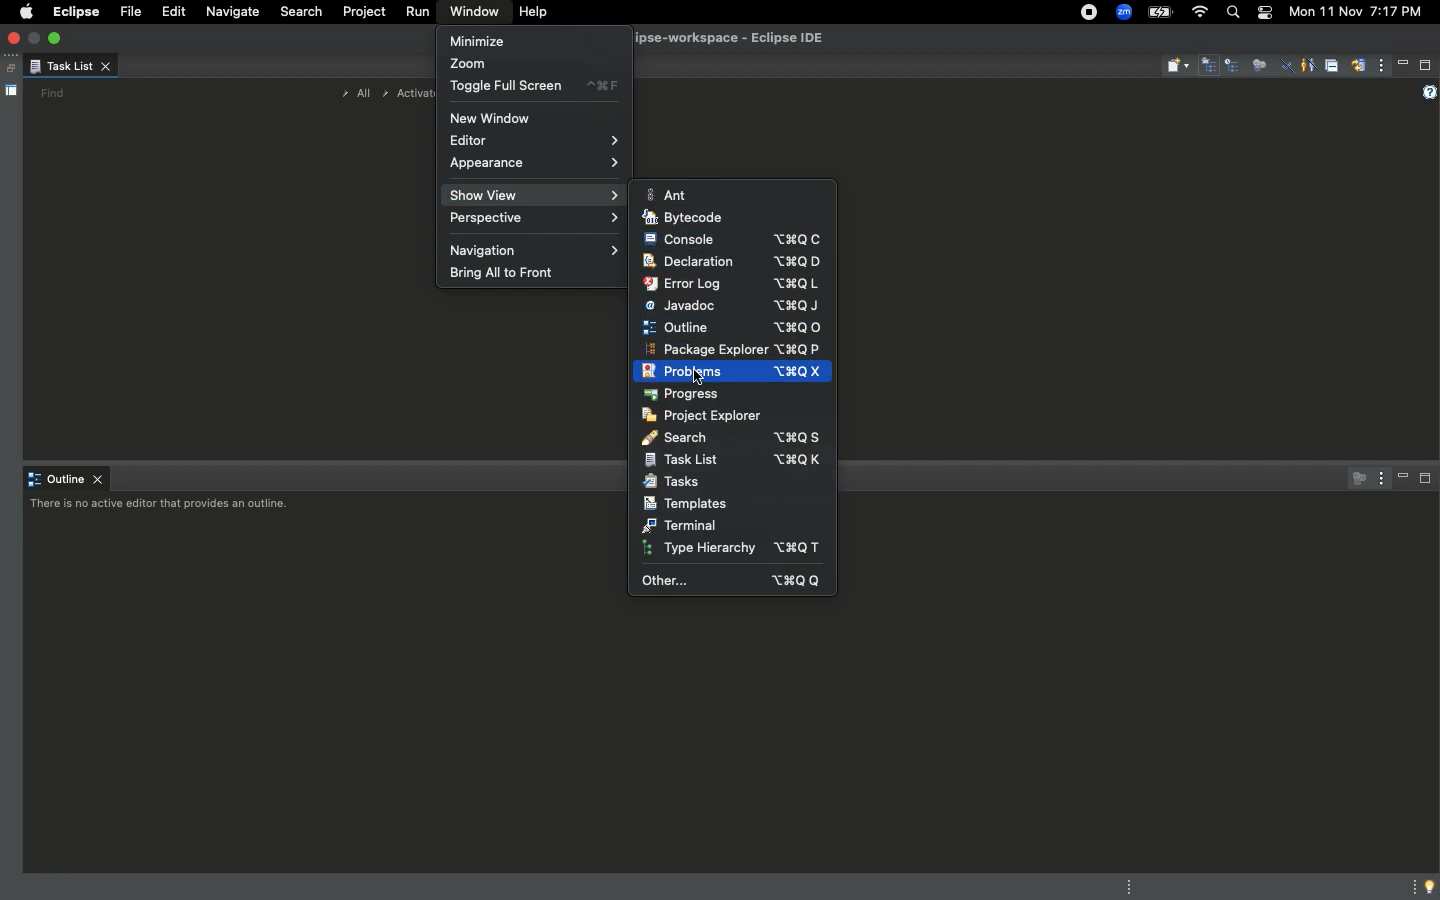 This screenshot has width=1440, height=900. I want to click on Ant, so click(671, 196).